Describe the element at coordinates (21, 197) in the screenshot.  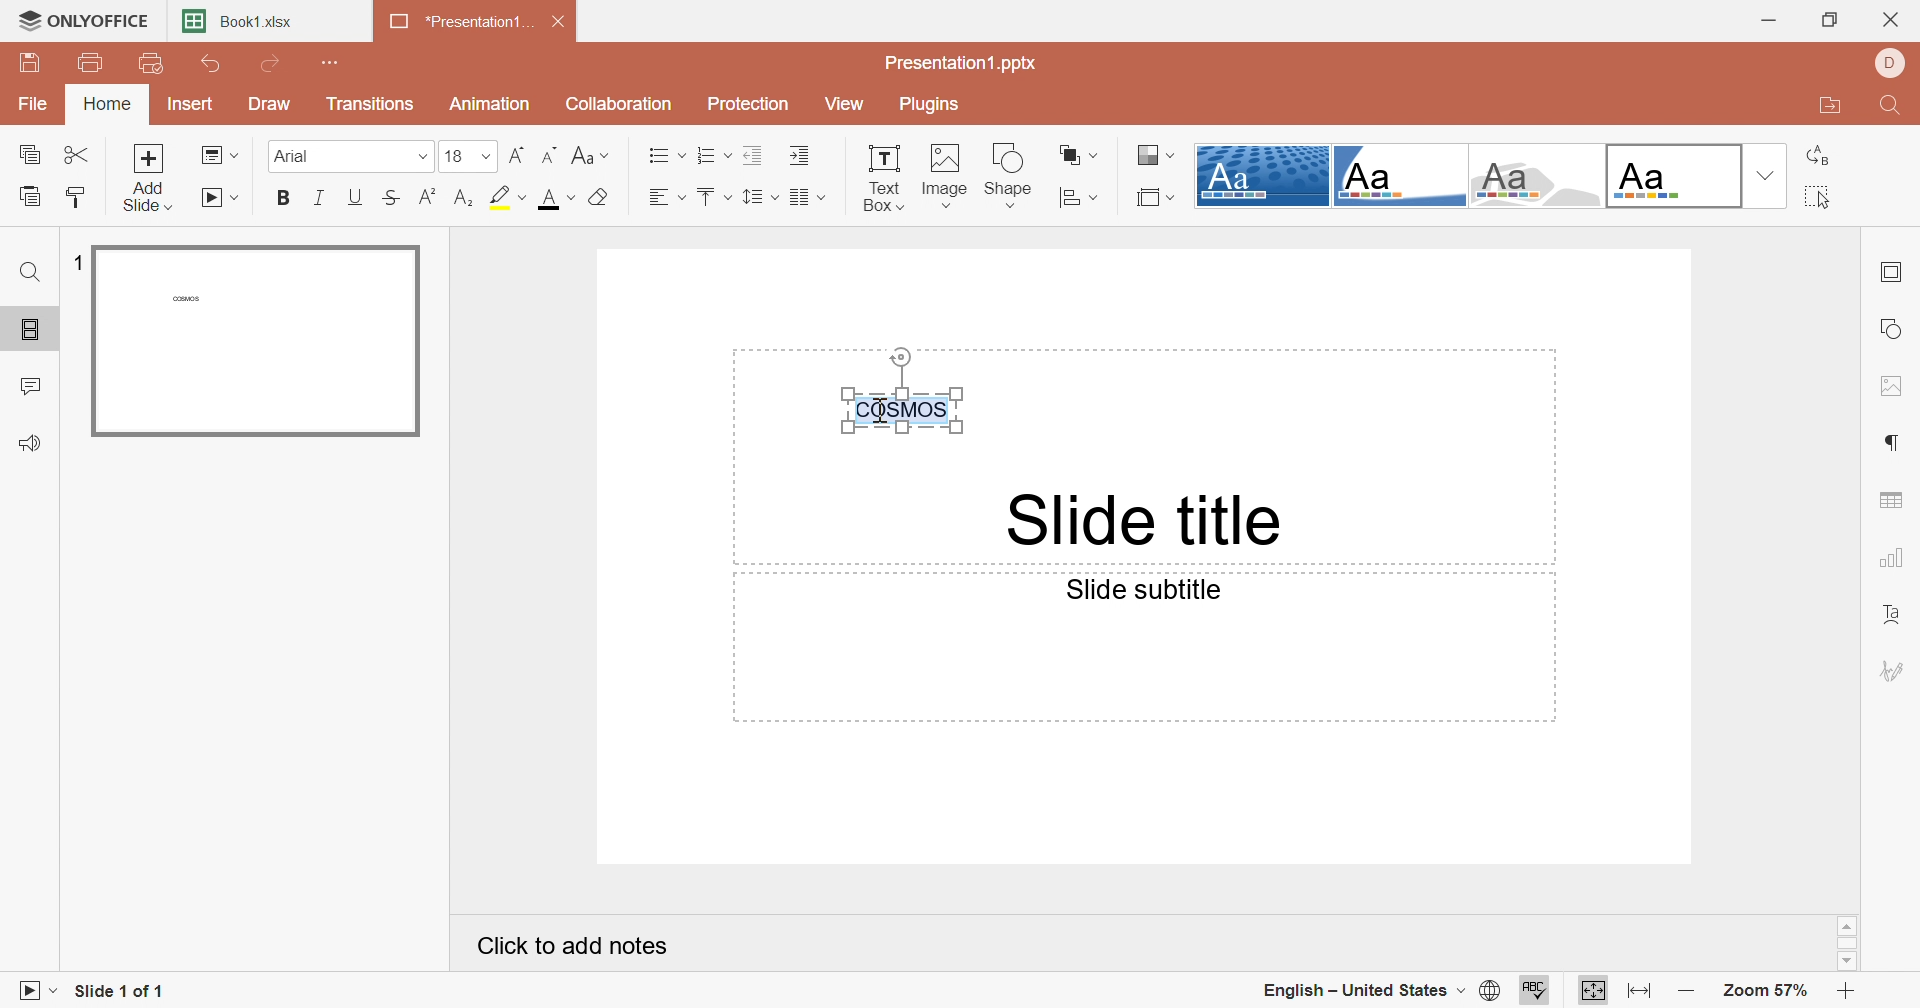
I see `Paste` at that location.